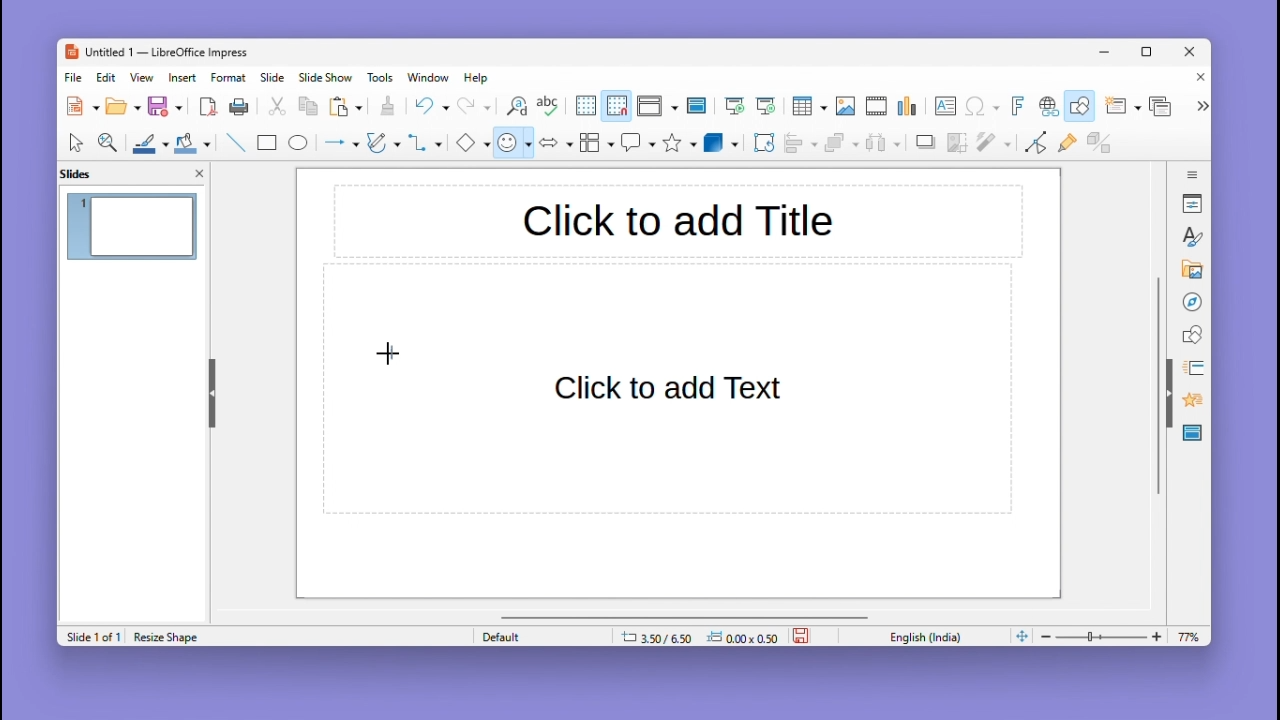 The image size is (1280, 720). What do you see at coordinates (273, 77) in the screenshot?
I see `Slide` at bounding box center [273, 77].